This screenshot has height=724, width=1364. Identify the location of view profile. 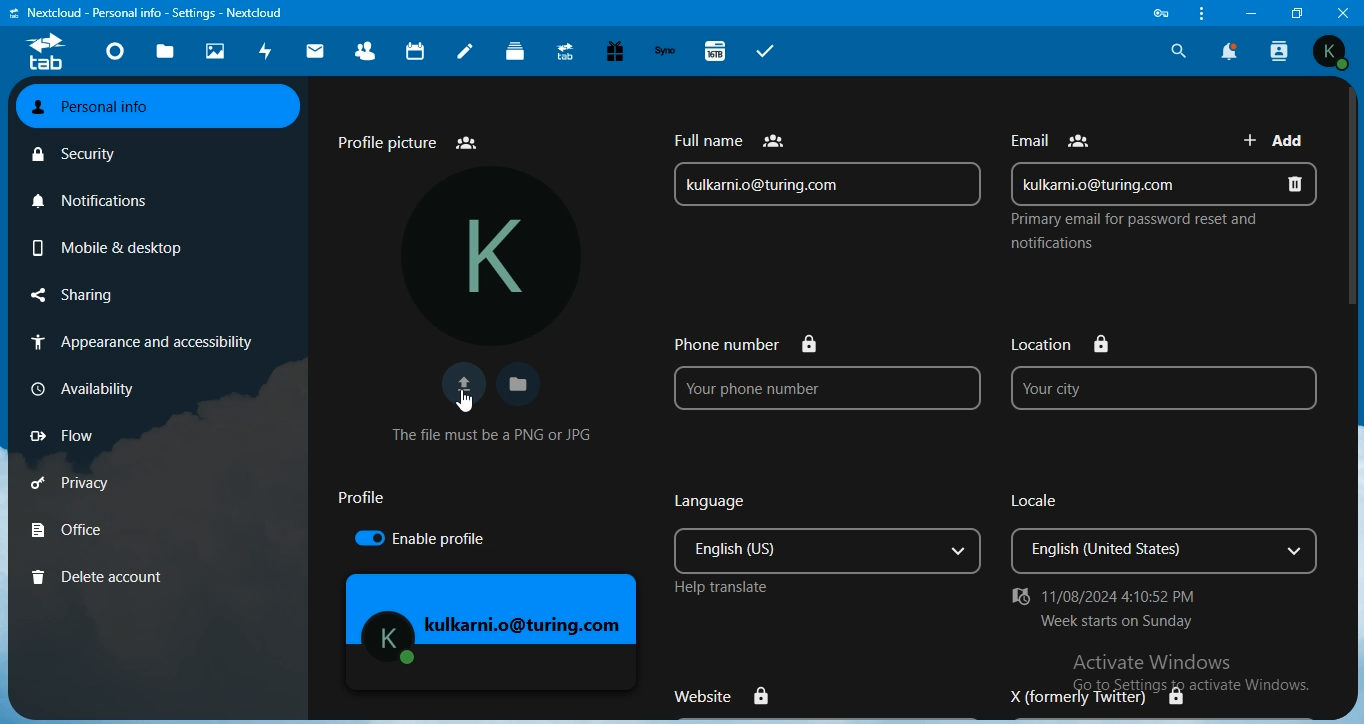
(1331, 52).